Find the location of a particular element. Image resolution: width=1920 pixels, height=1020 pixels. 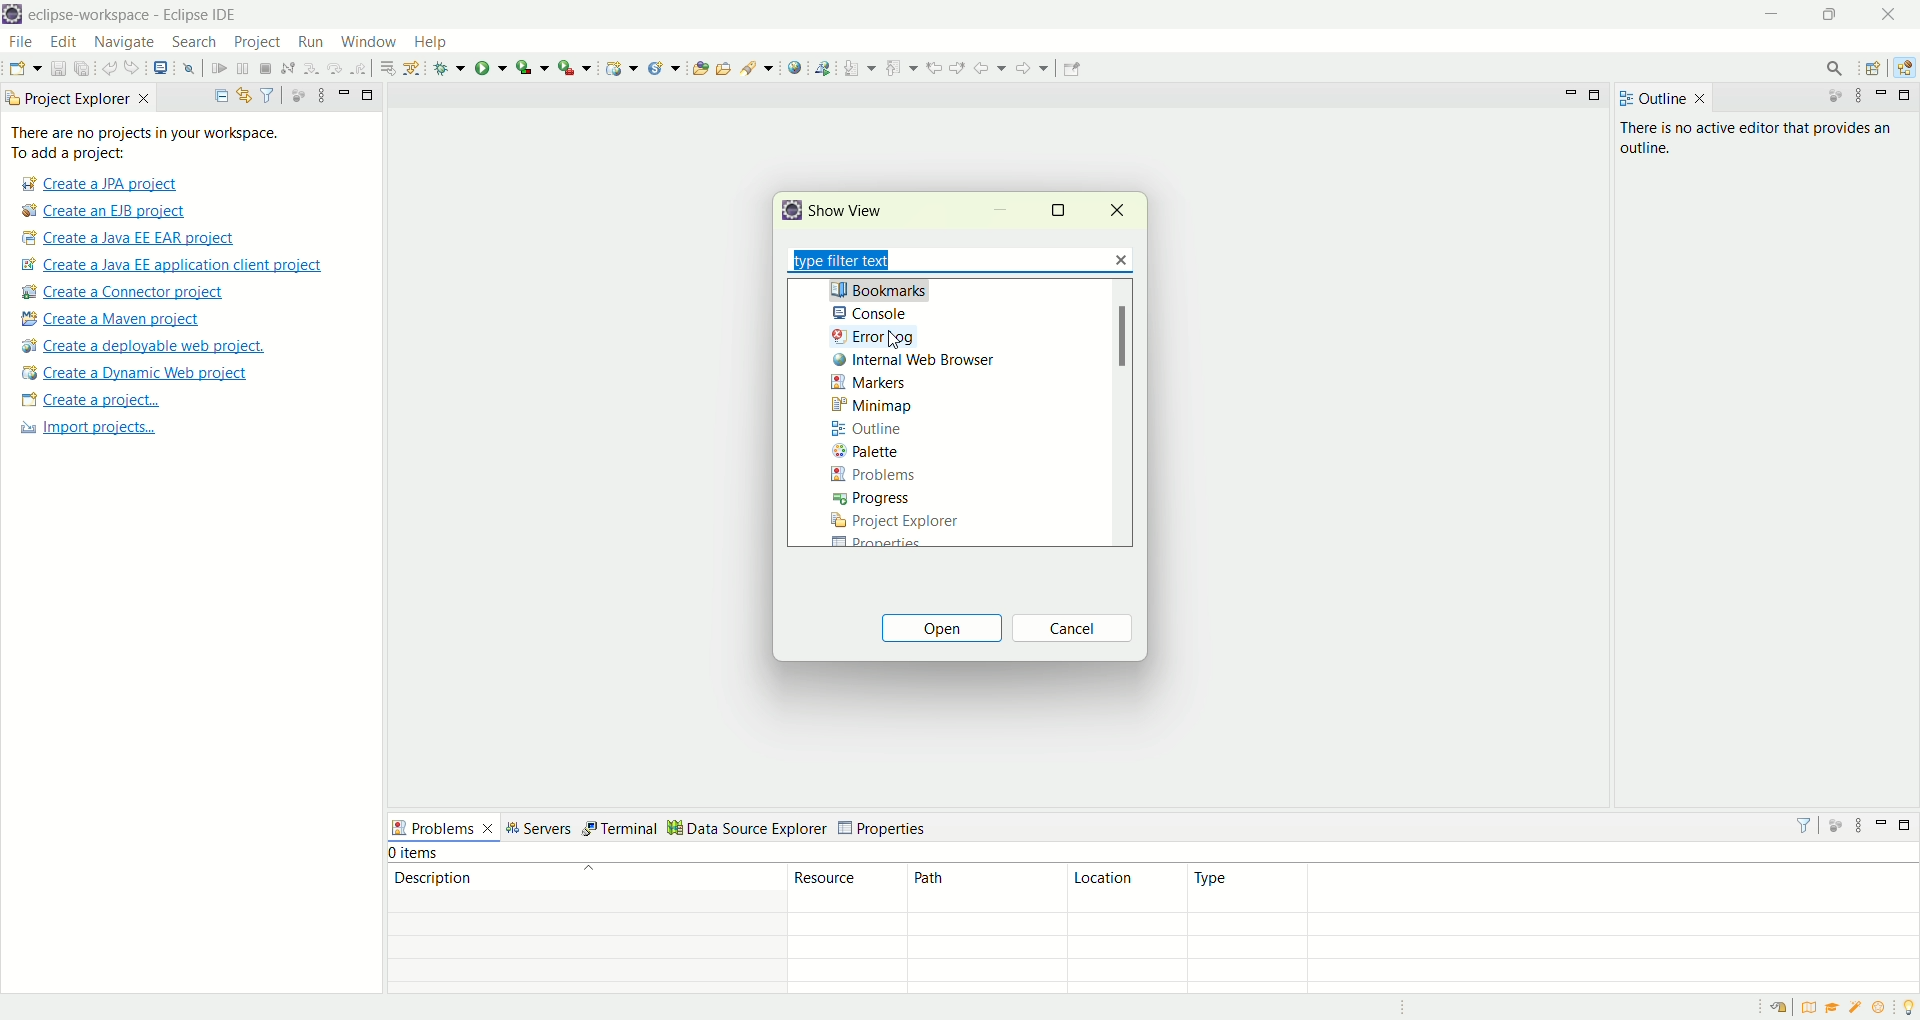

filter is located at coordinates (1806, 824).